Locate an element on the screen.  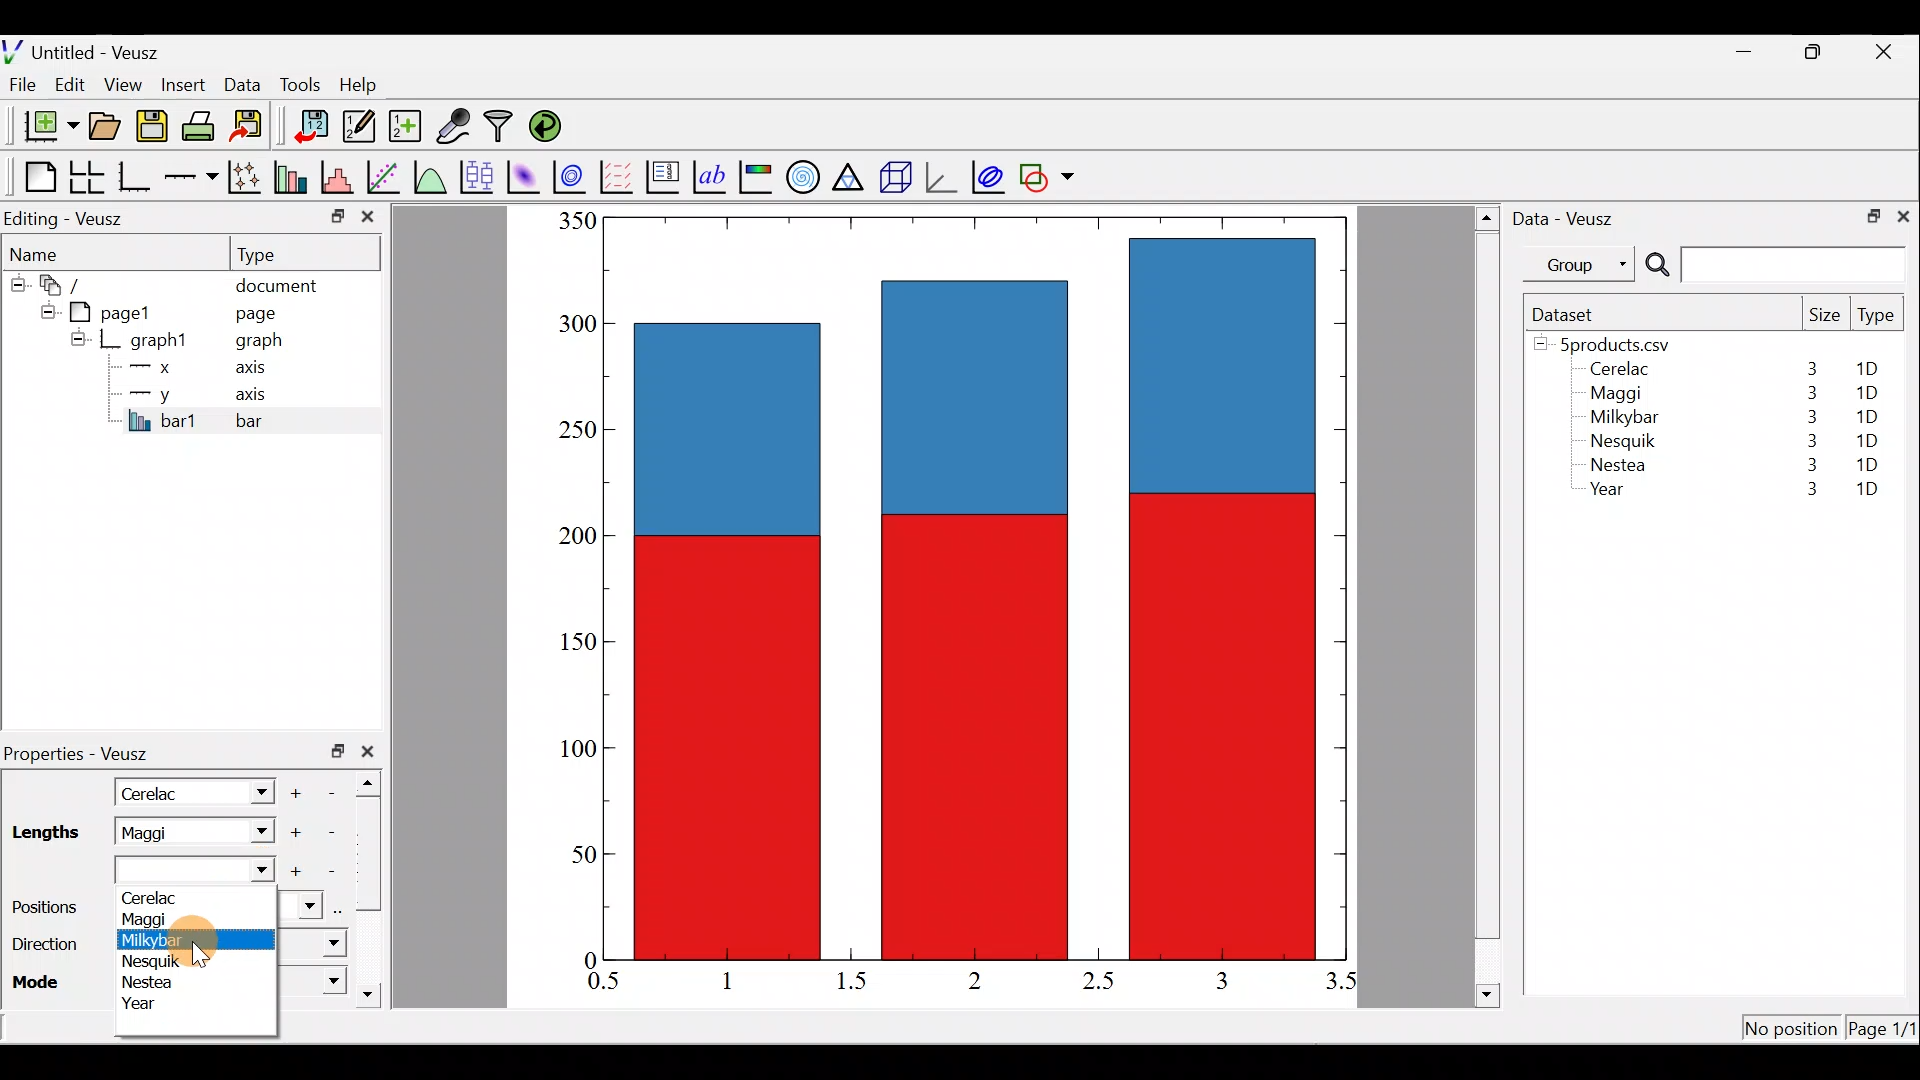
3 is located at coordinates (1801, 491).